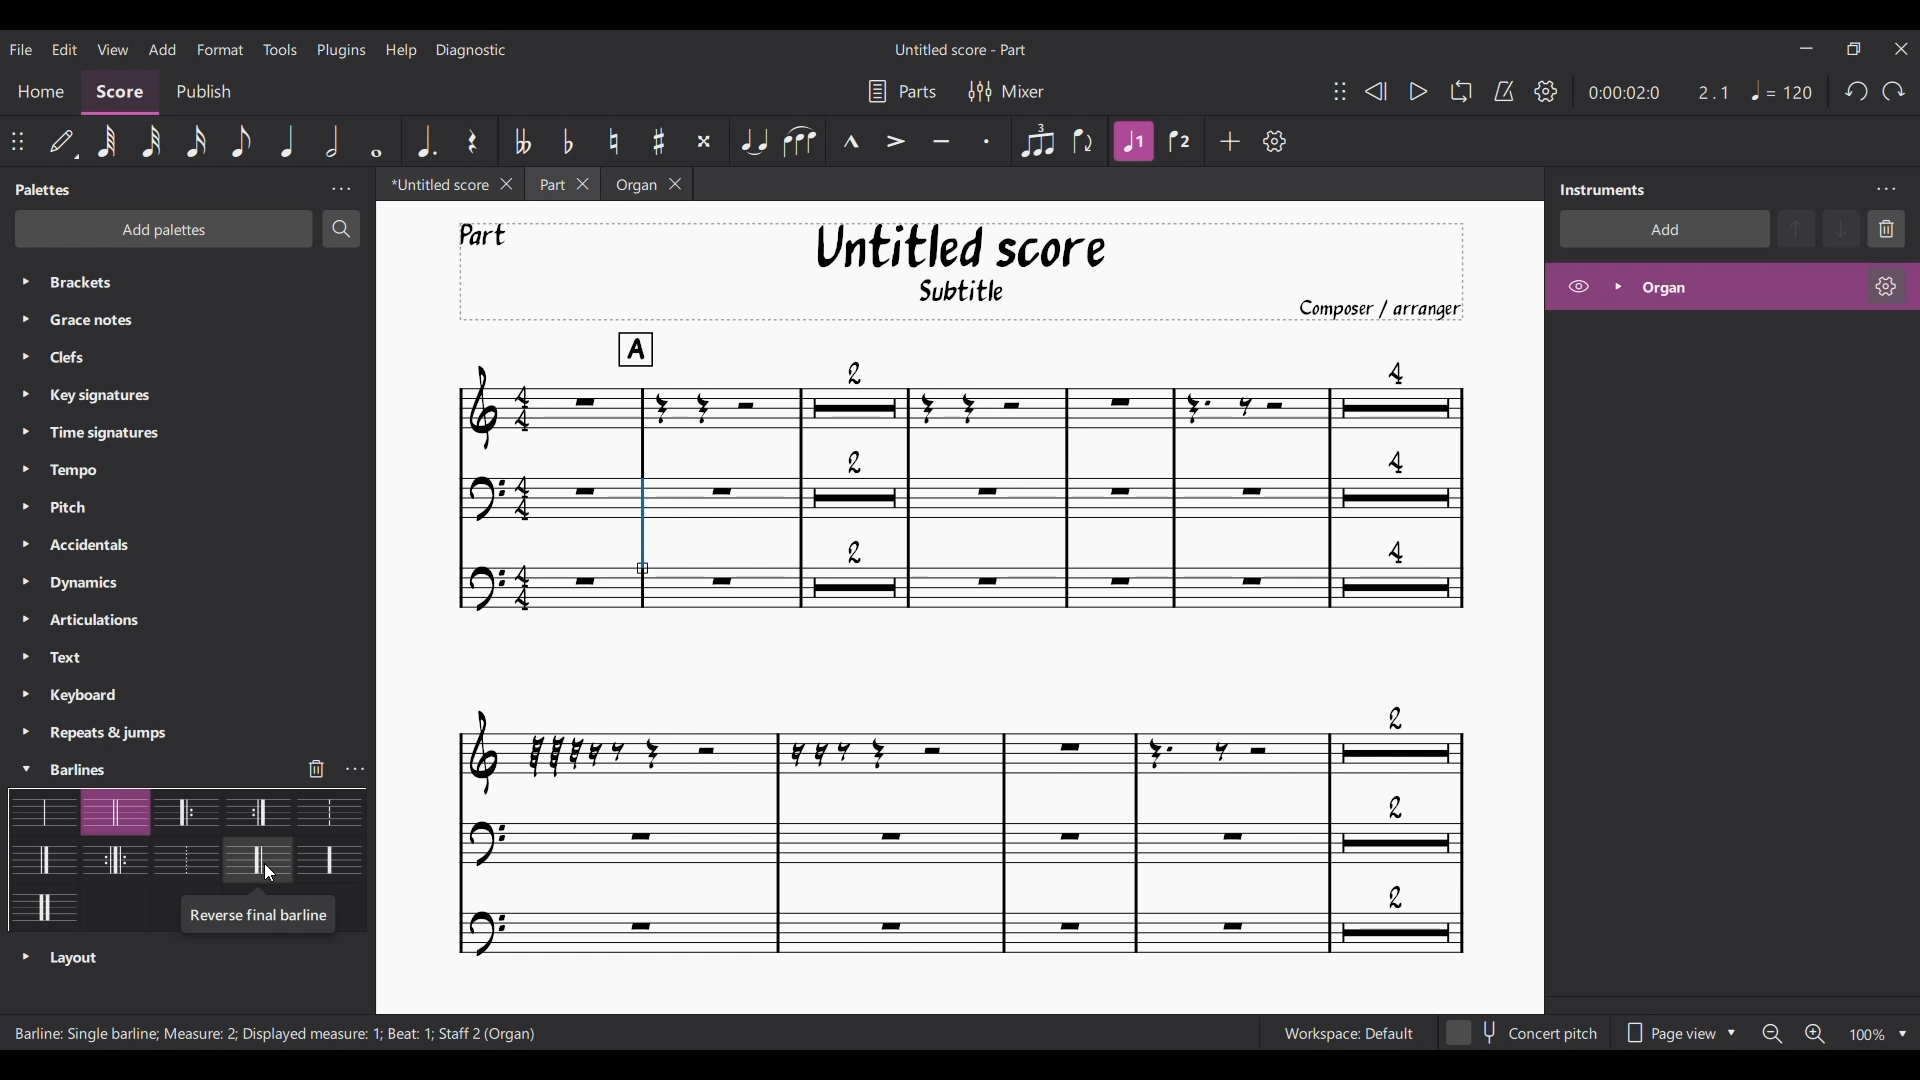 The width and height of the screenshot is (1920, 1080). Describe the element at coordinates (435, 184) in the screenshot. I see `Untitled tab` at that location.